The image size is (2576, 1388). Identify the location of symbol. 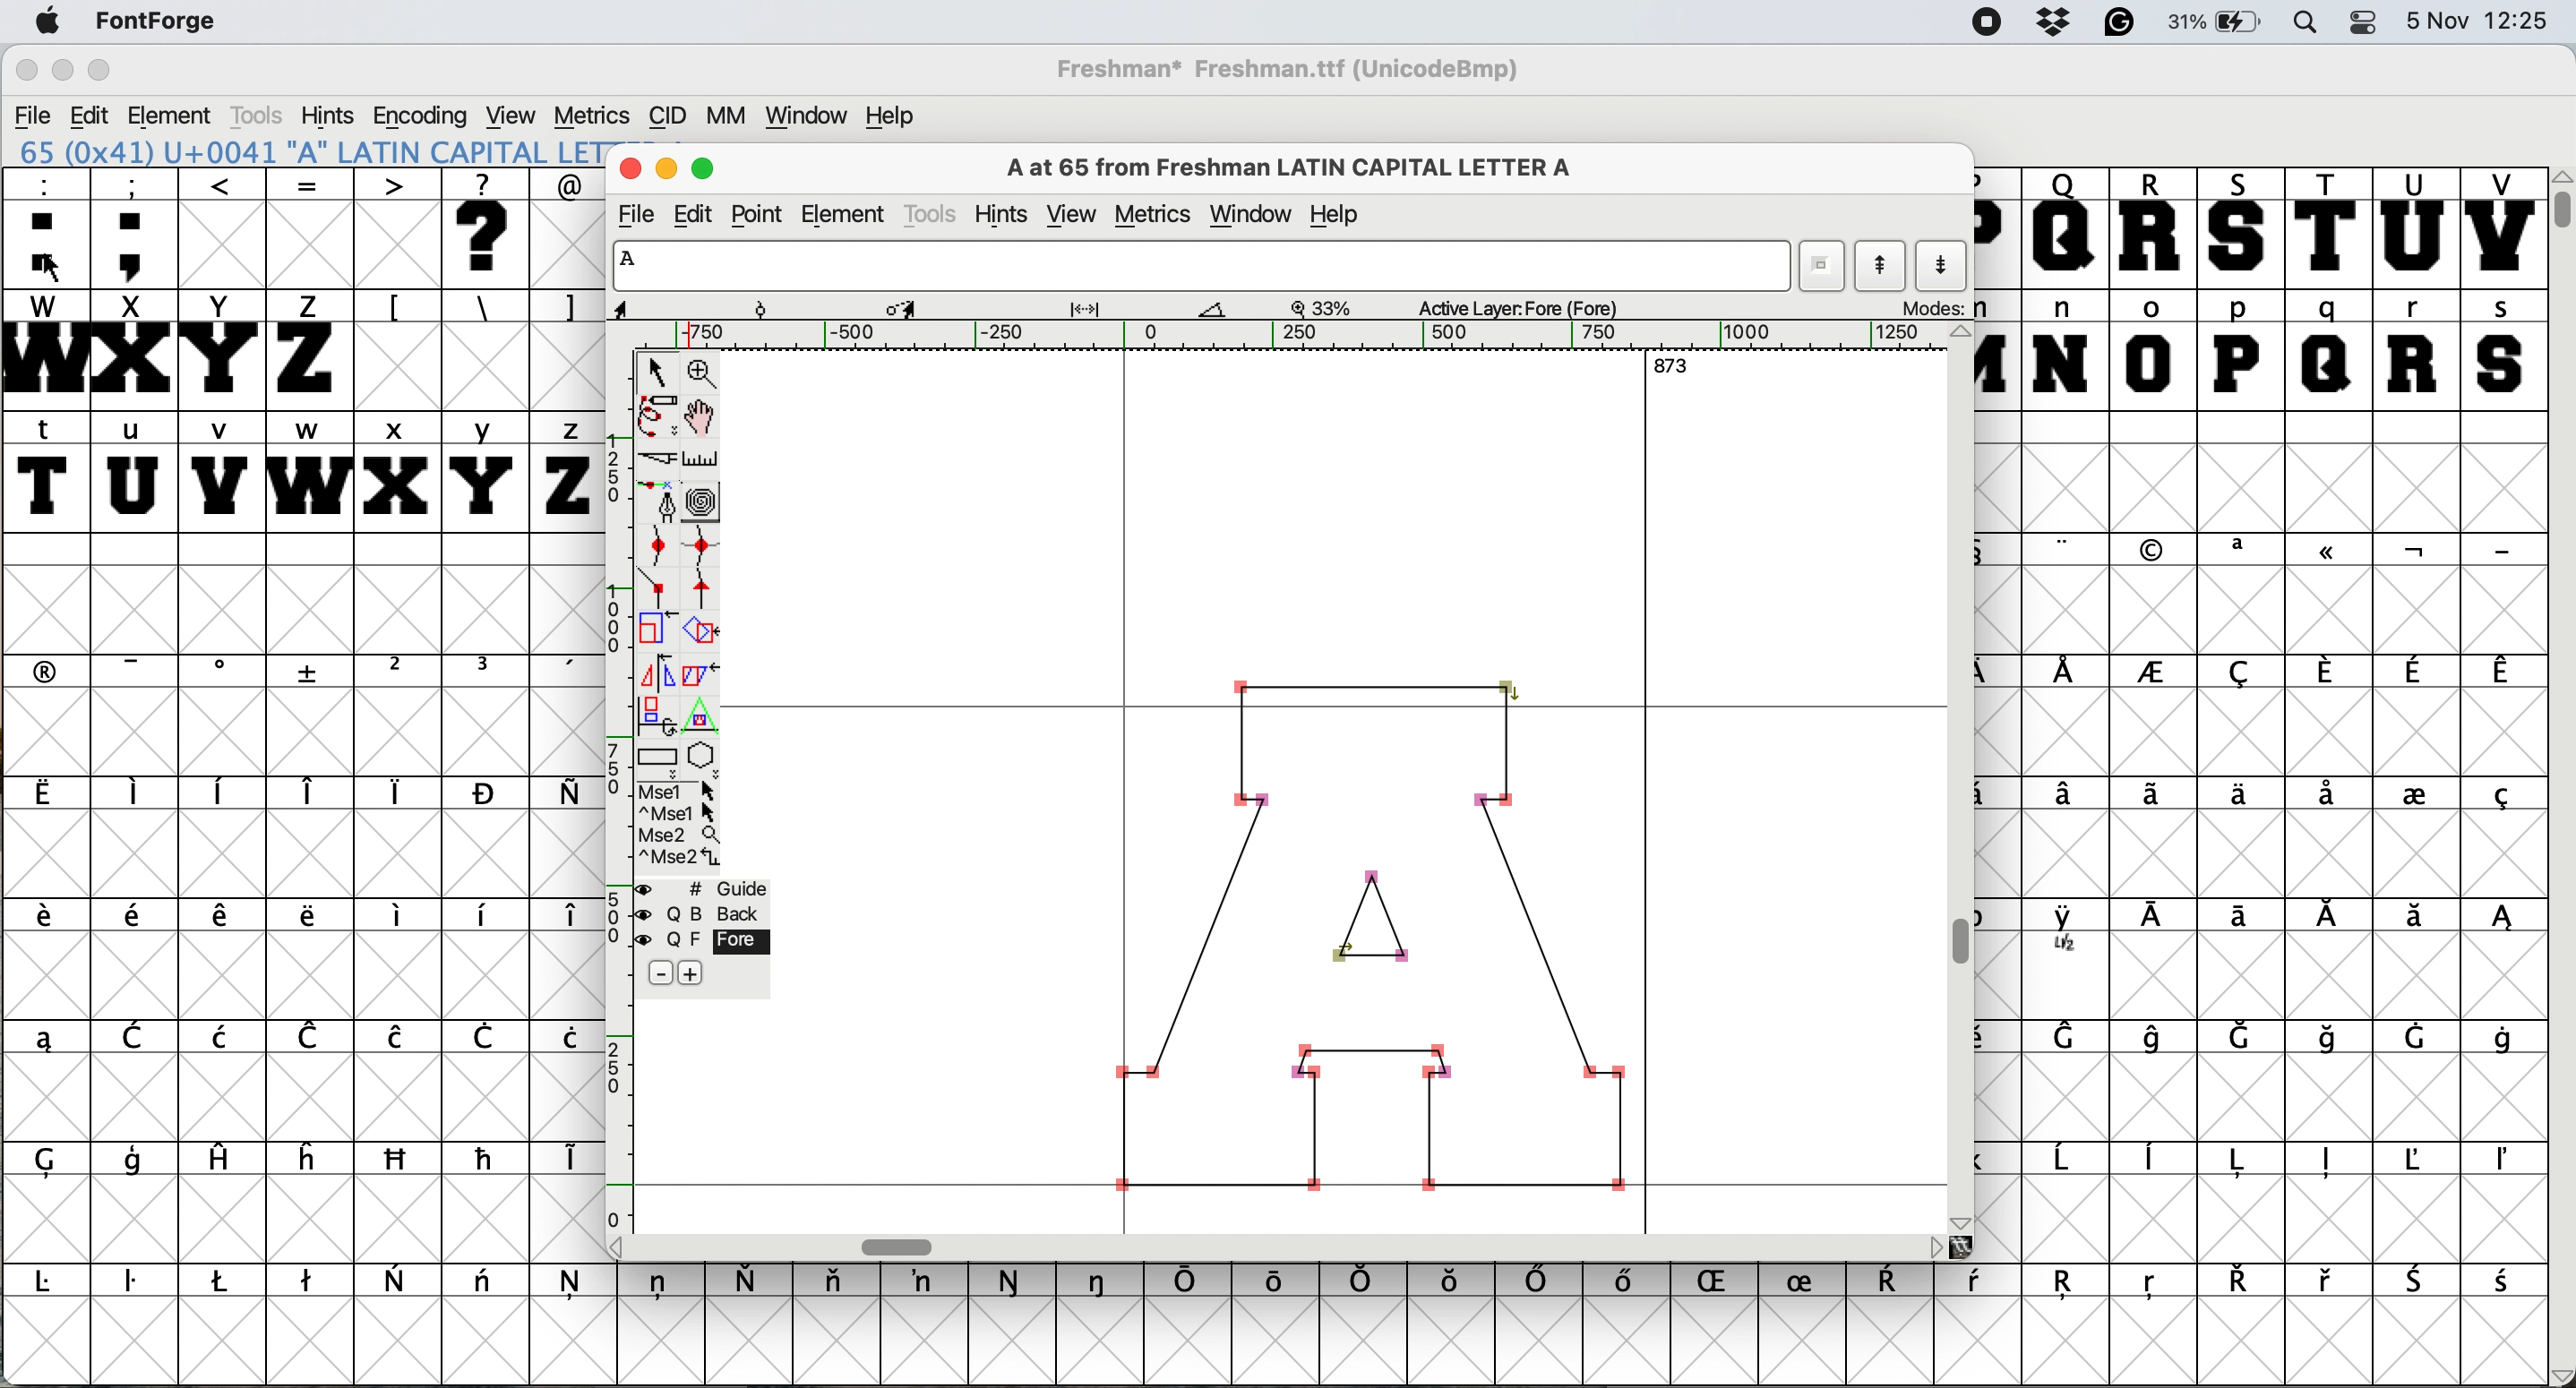
(2414, 1036).